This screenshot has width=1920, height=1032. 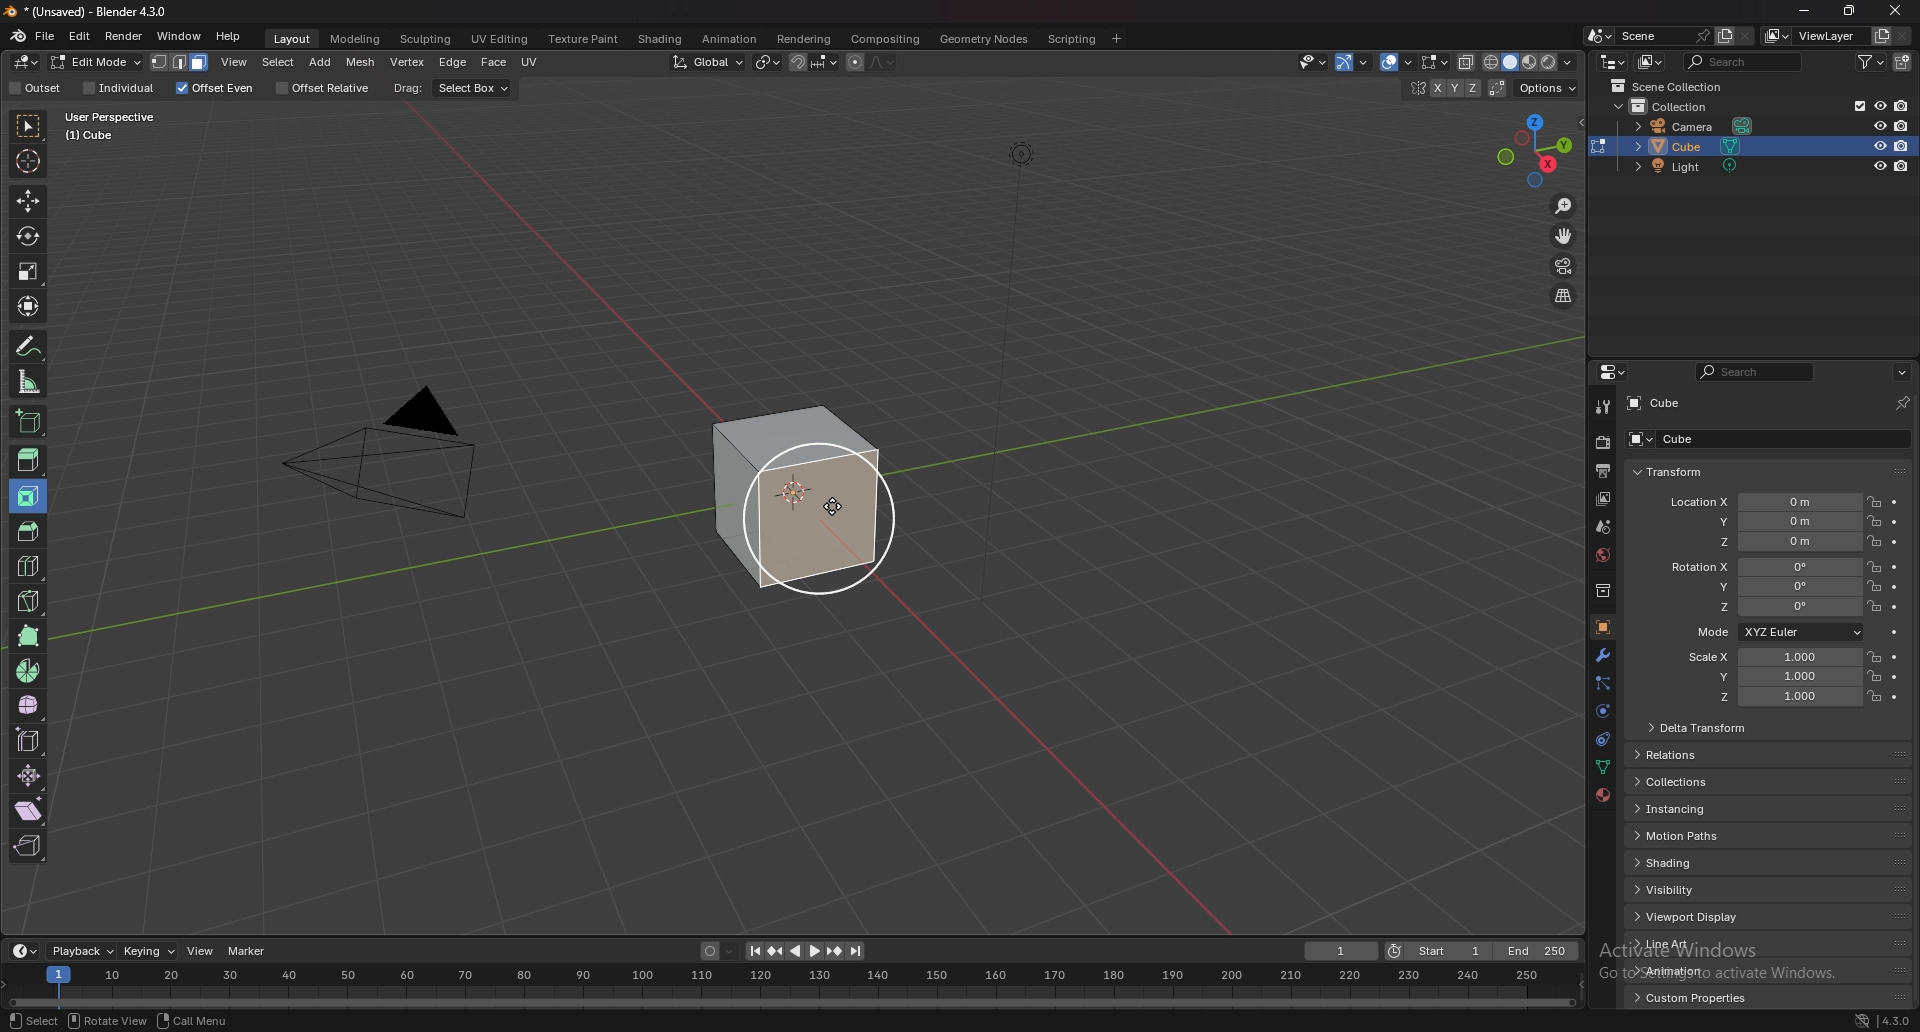 What do you see at coordinates (200, 950) in the screenshot?
I see `view` at bounding box center [200, 950].